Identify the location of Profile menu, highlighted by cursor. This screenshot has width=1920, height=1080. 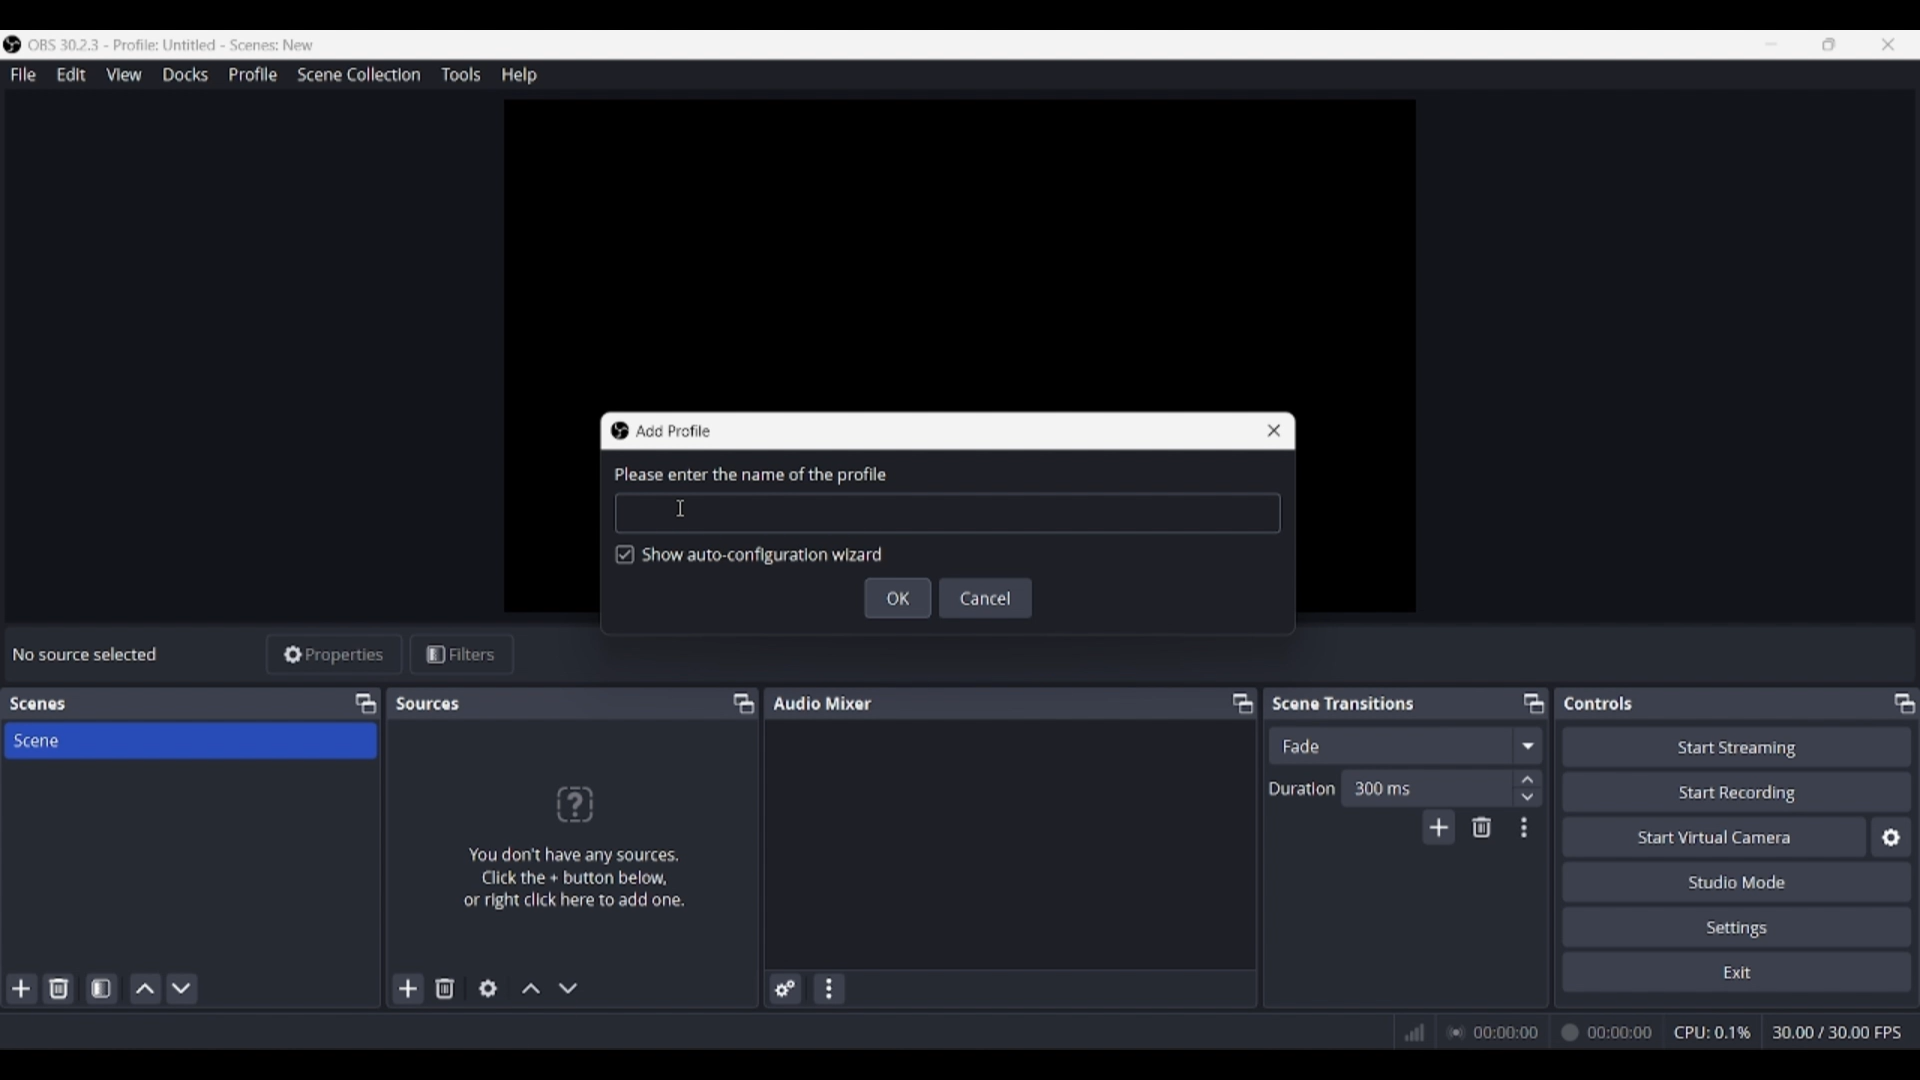
(253, 75).